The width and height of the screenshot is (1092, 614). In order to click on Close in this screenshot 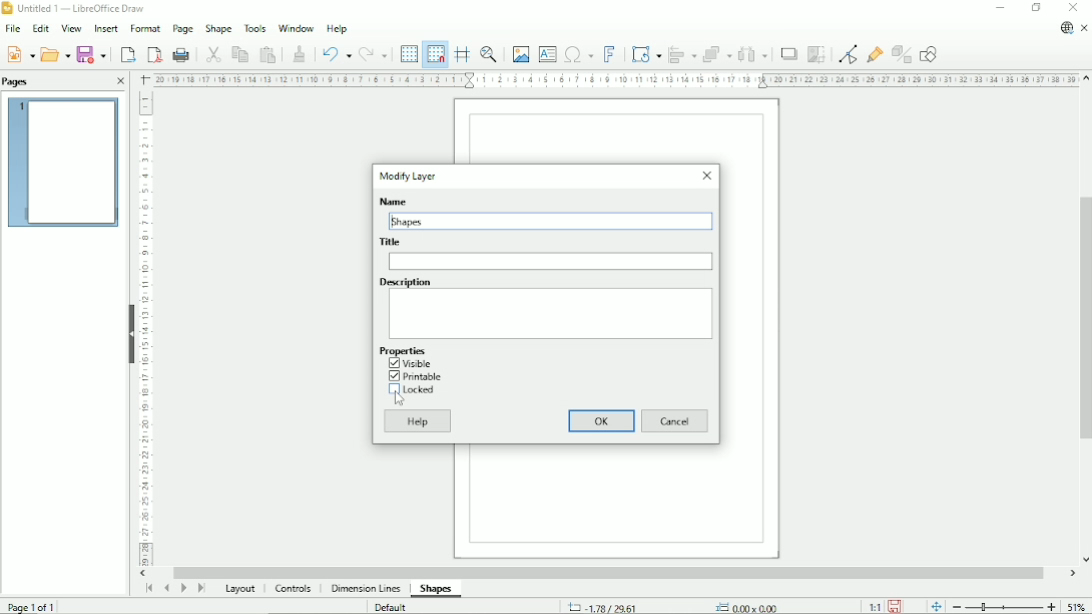, I will do `click(120, 81)`.